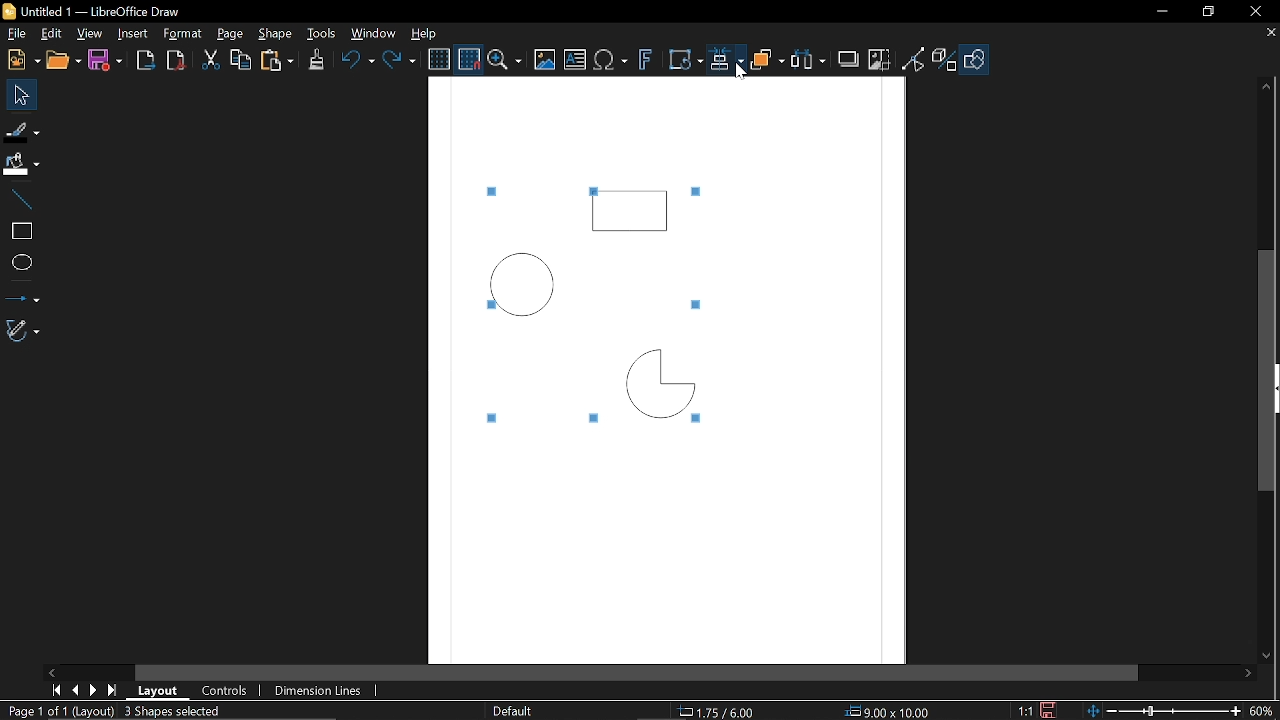 Image resolution: width=1280 pixels, height=720 pixels. Describe the element at coordinates (468, 57) in the screenshot. I see `Snap to grid` at that location.